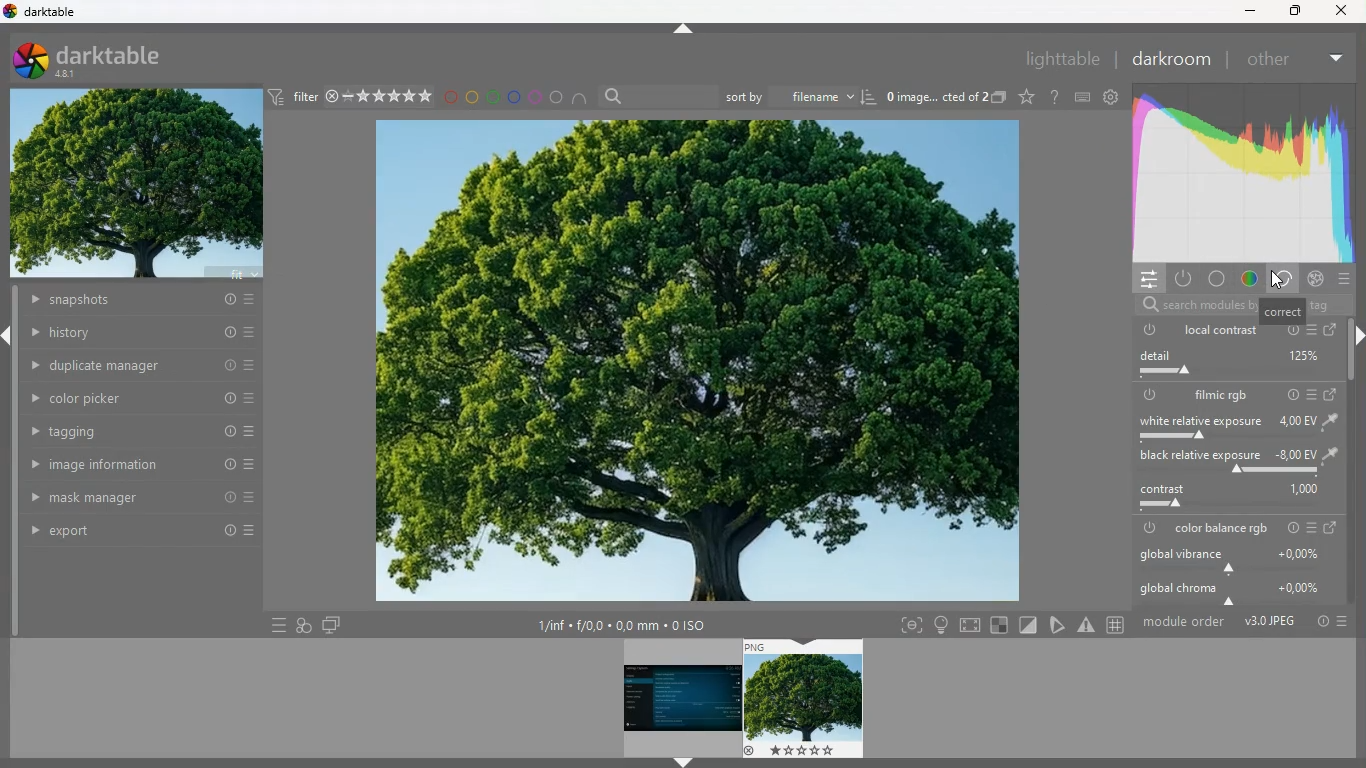  What do you see at coordinates (471, 97) in the screenshot?
I see `yellow` at bounding box center [471, 97].